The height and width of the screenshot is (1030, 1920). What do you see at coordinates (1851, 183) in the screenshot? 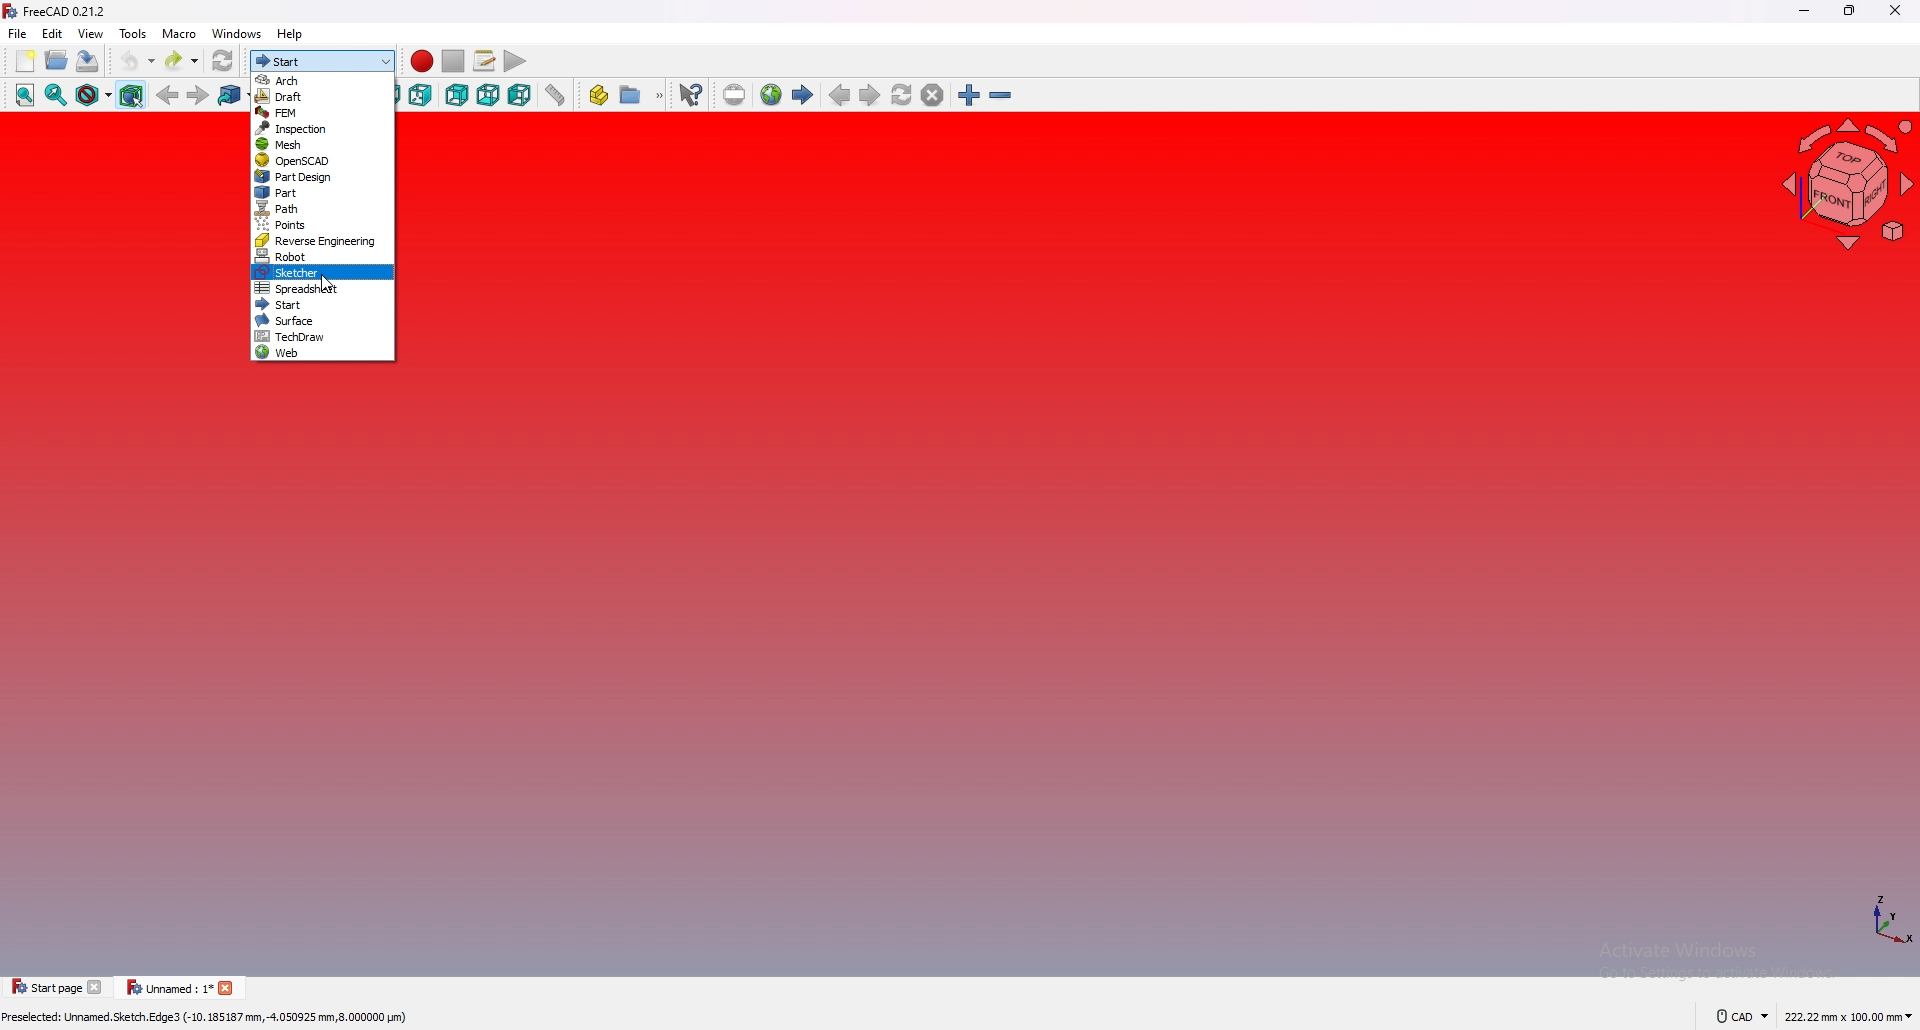
I see `navigating cube` at bounding box center [1851, 183].